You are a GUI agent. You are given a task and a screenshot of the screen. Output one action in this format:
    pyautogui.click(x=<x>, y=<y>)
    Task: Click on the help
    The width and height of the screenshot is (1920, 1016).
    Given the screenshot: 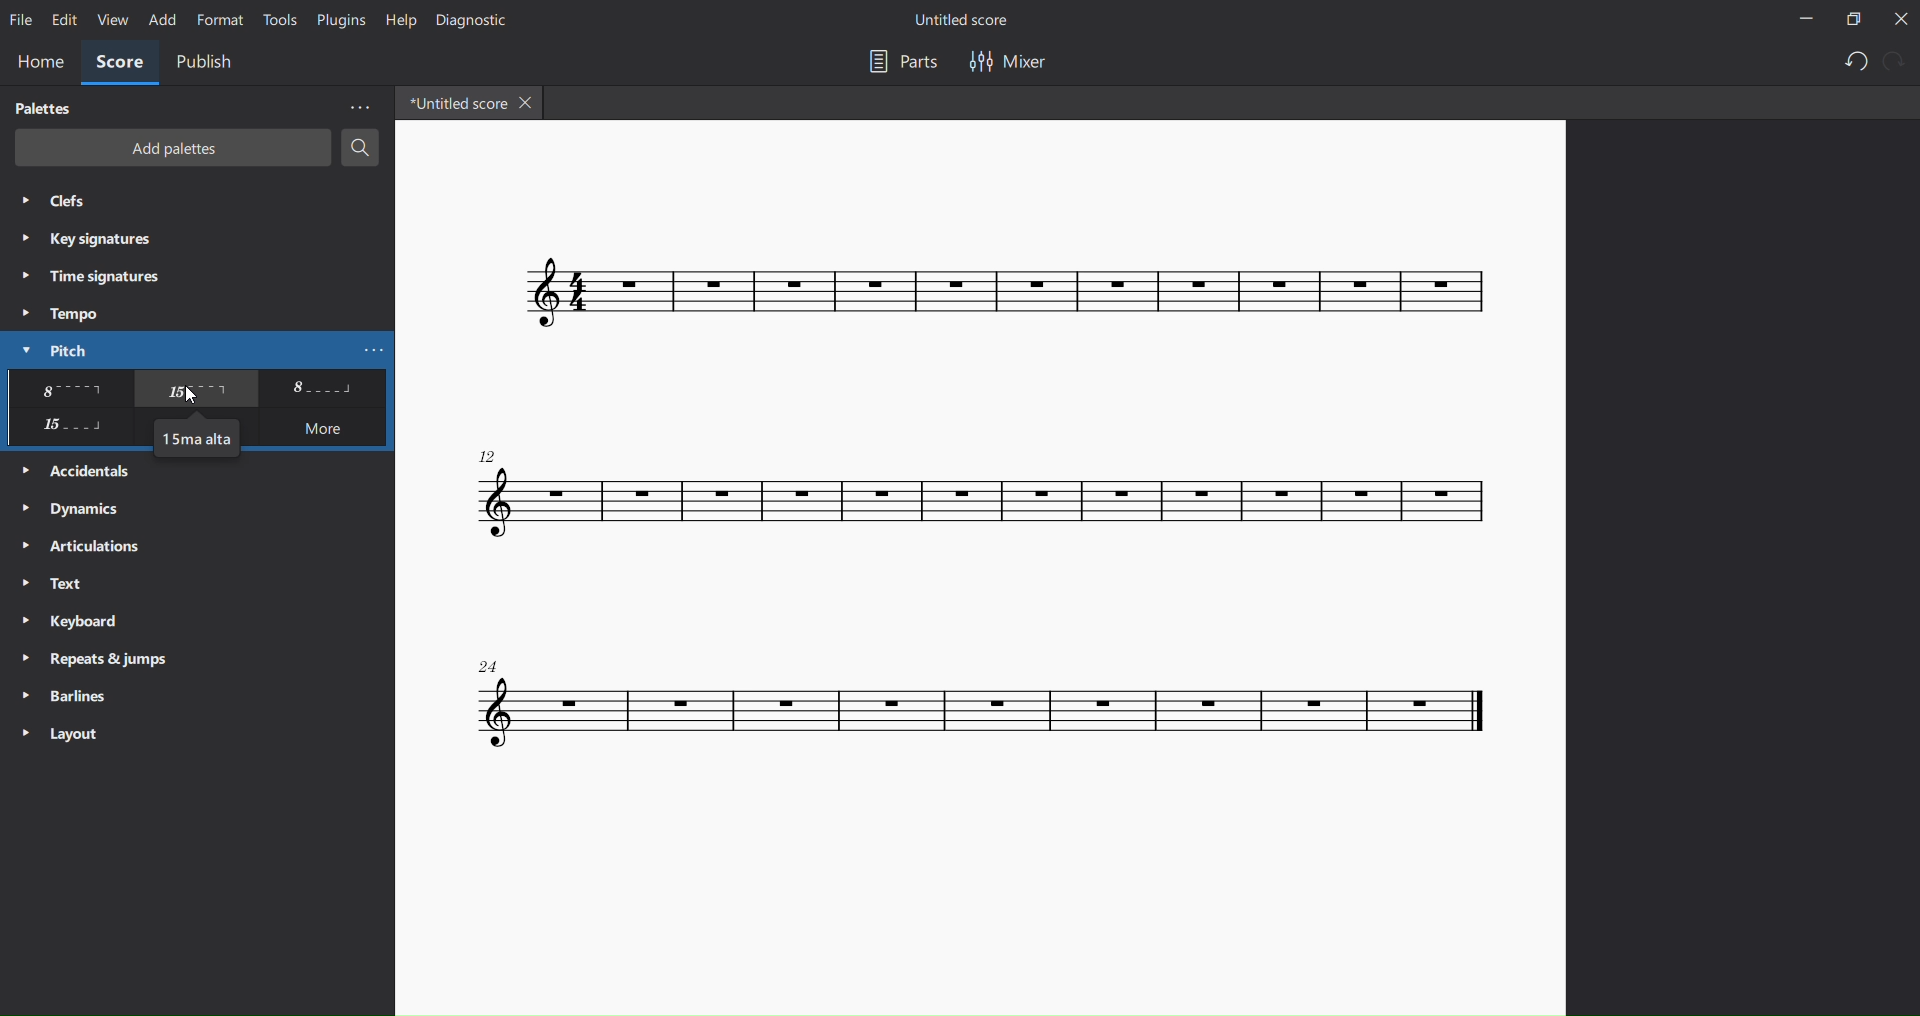 What is the action you would take?
    pyautogui.click(x=400, y=21)
    